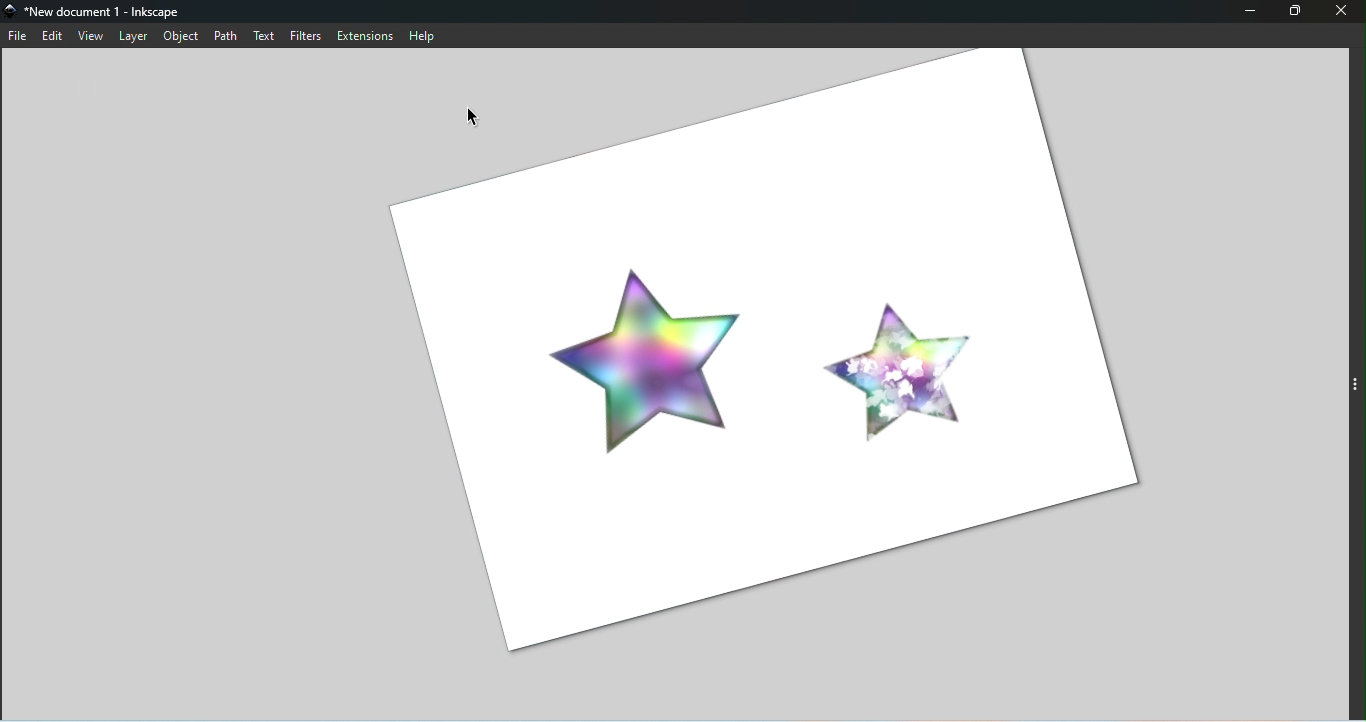  Describe the element at coordinates (473, 121) in the screenshot. I see `Cursor` at that location.